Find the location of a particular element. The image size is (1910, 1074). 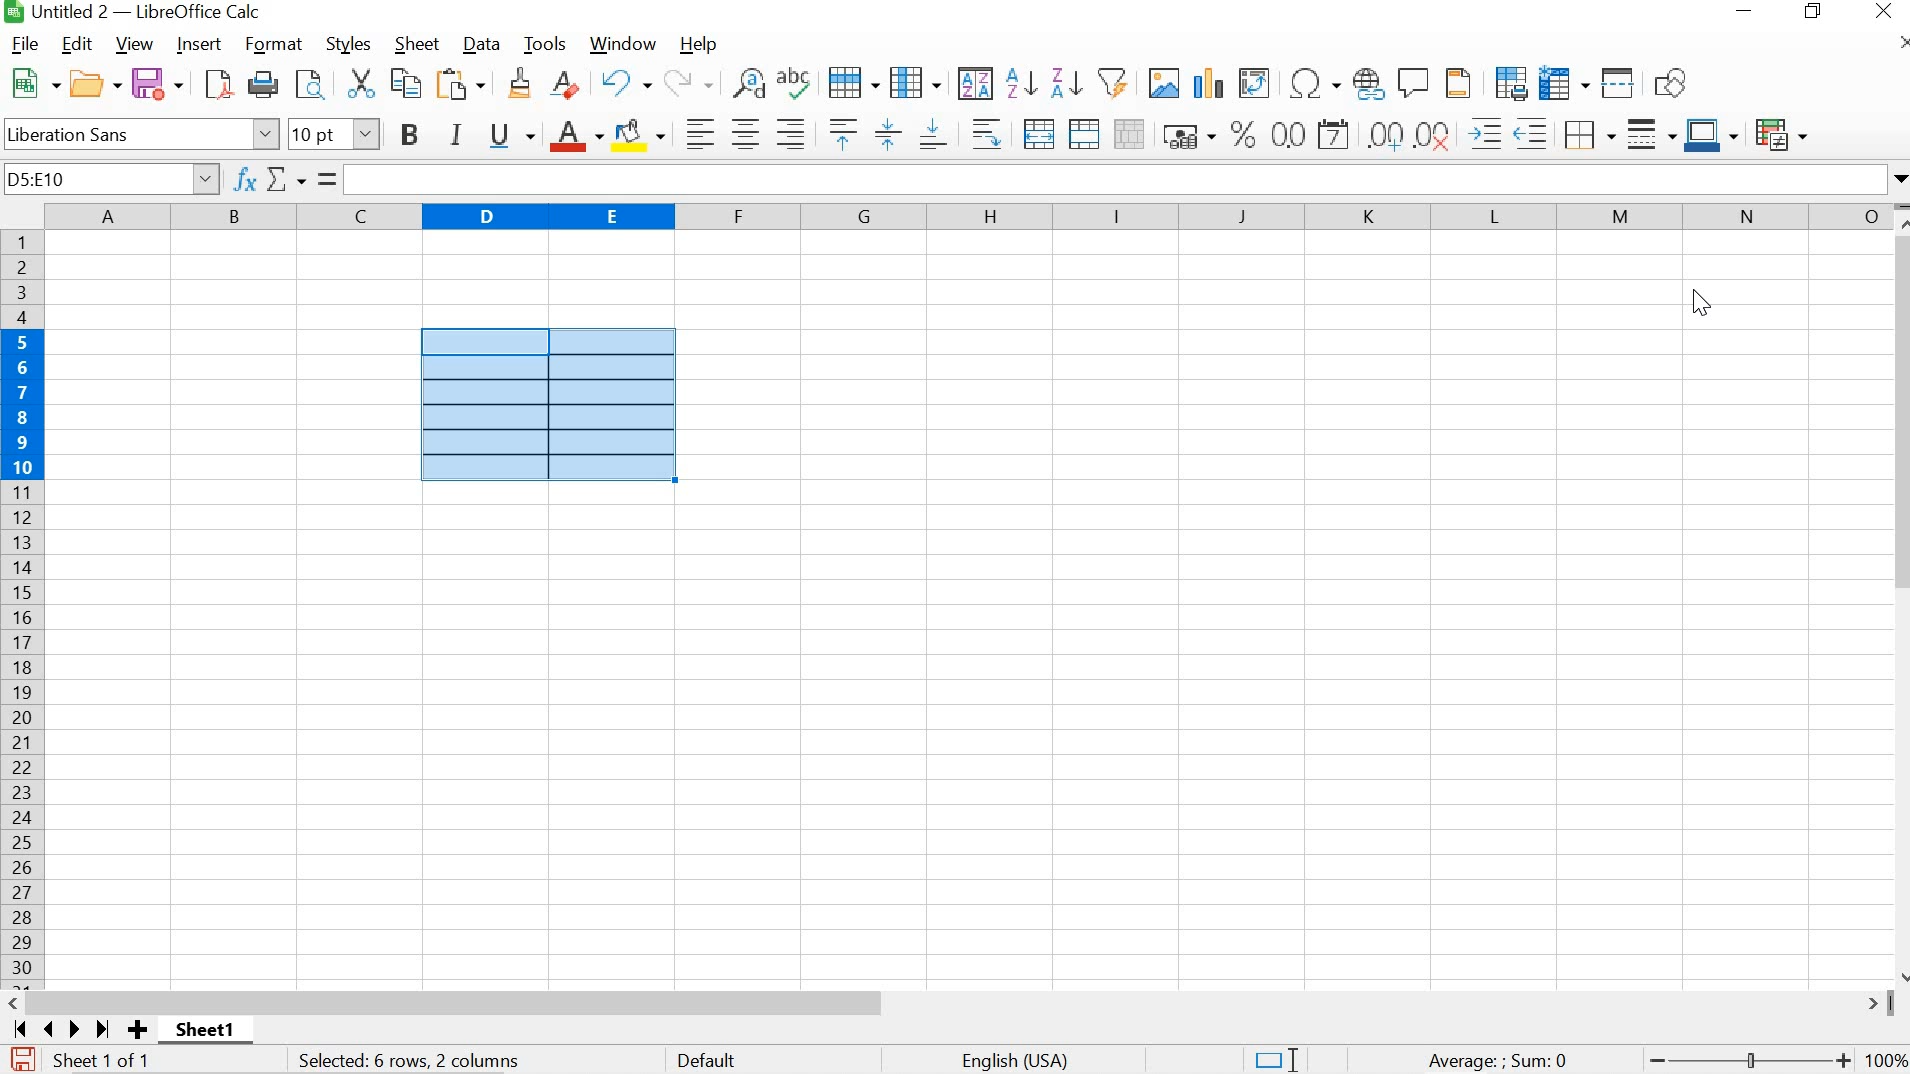

UNDO is located at coordinates (624, 83).